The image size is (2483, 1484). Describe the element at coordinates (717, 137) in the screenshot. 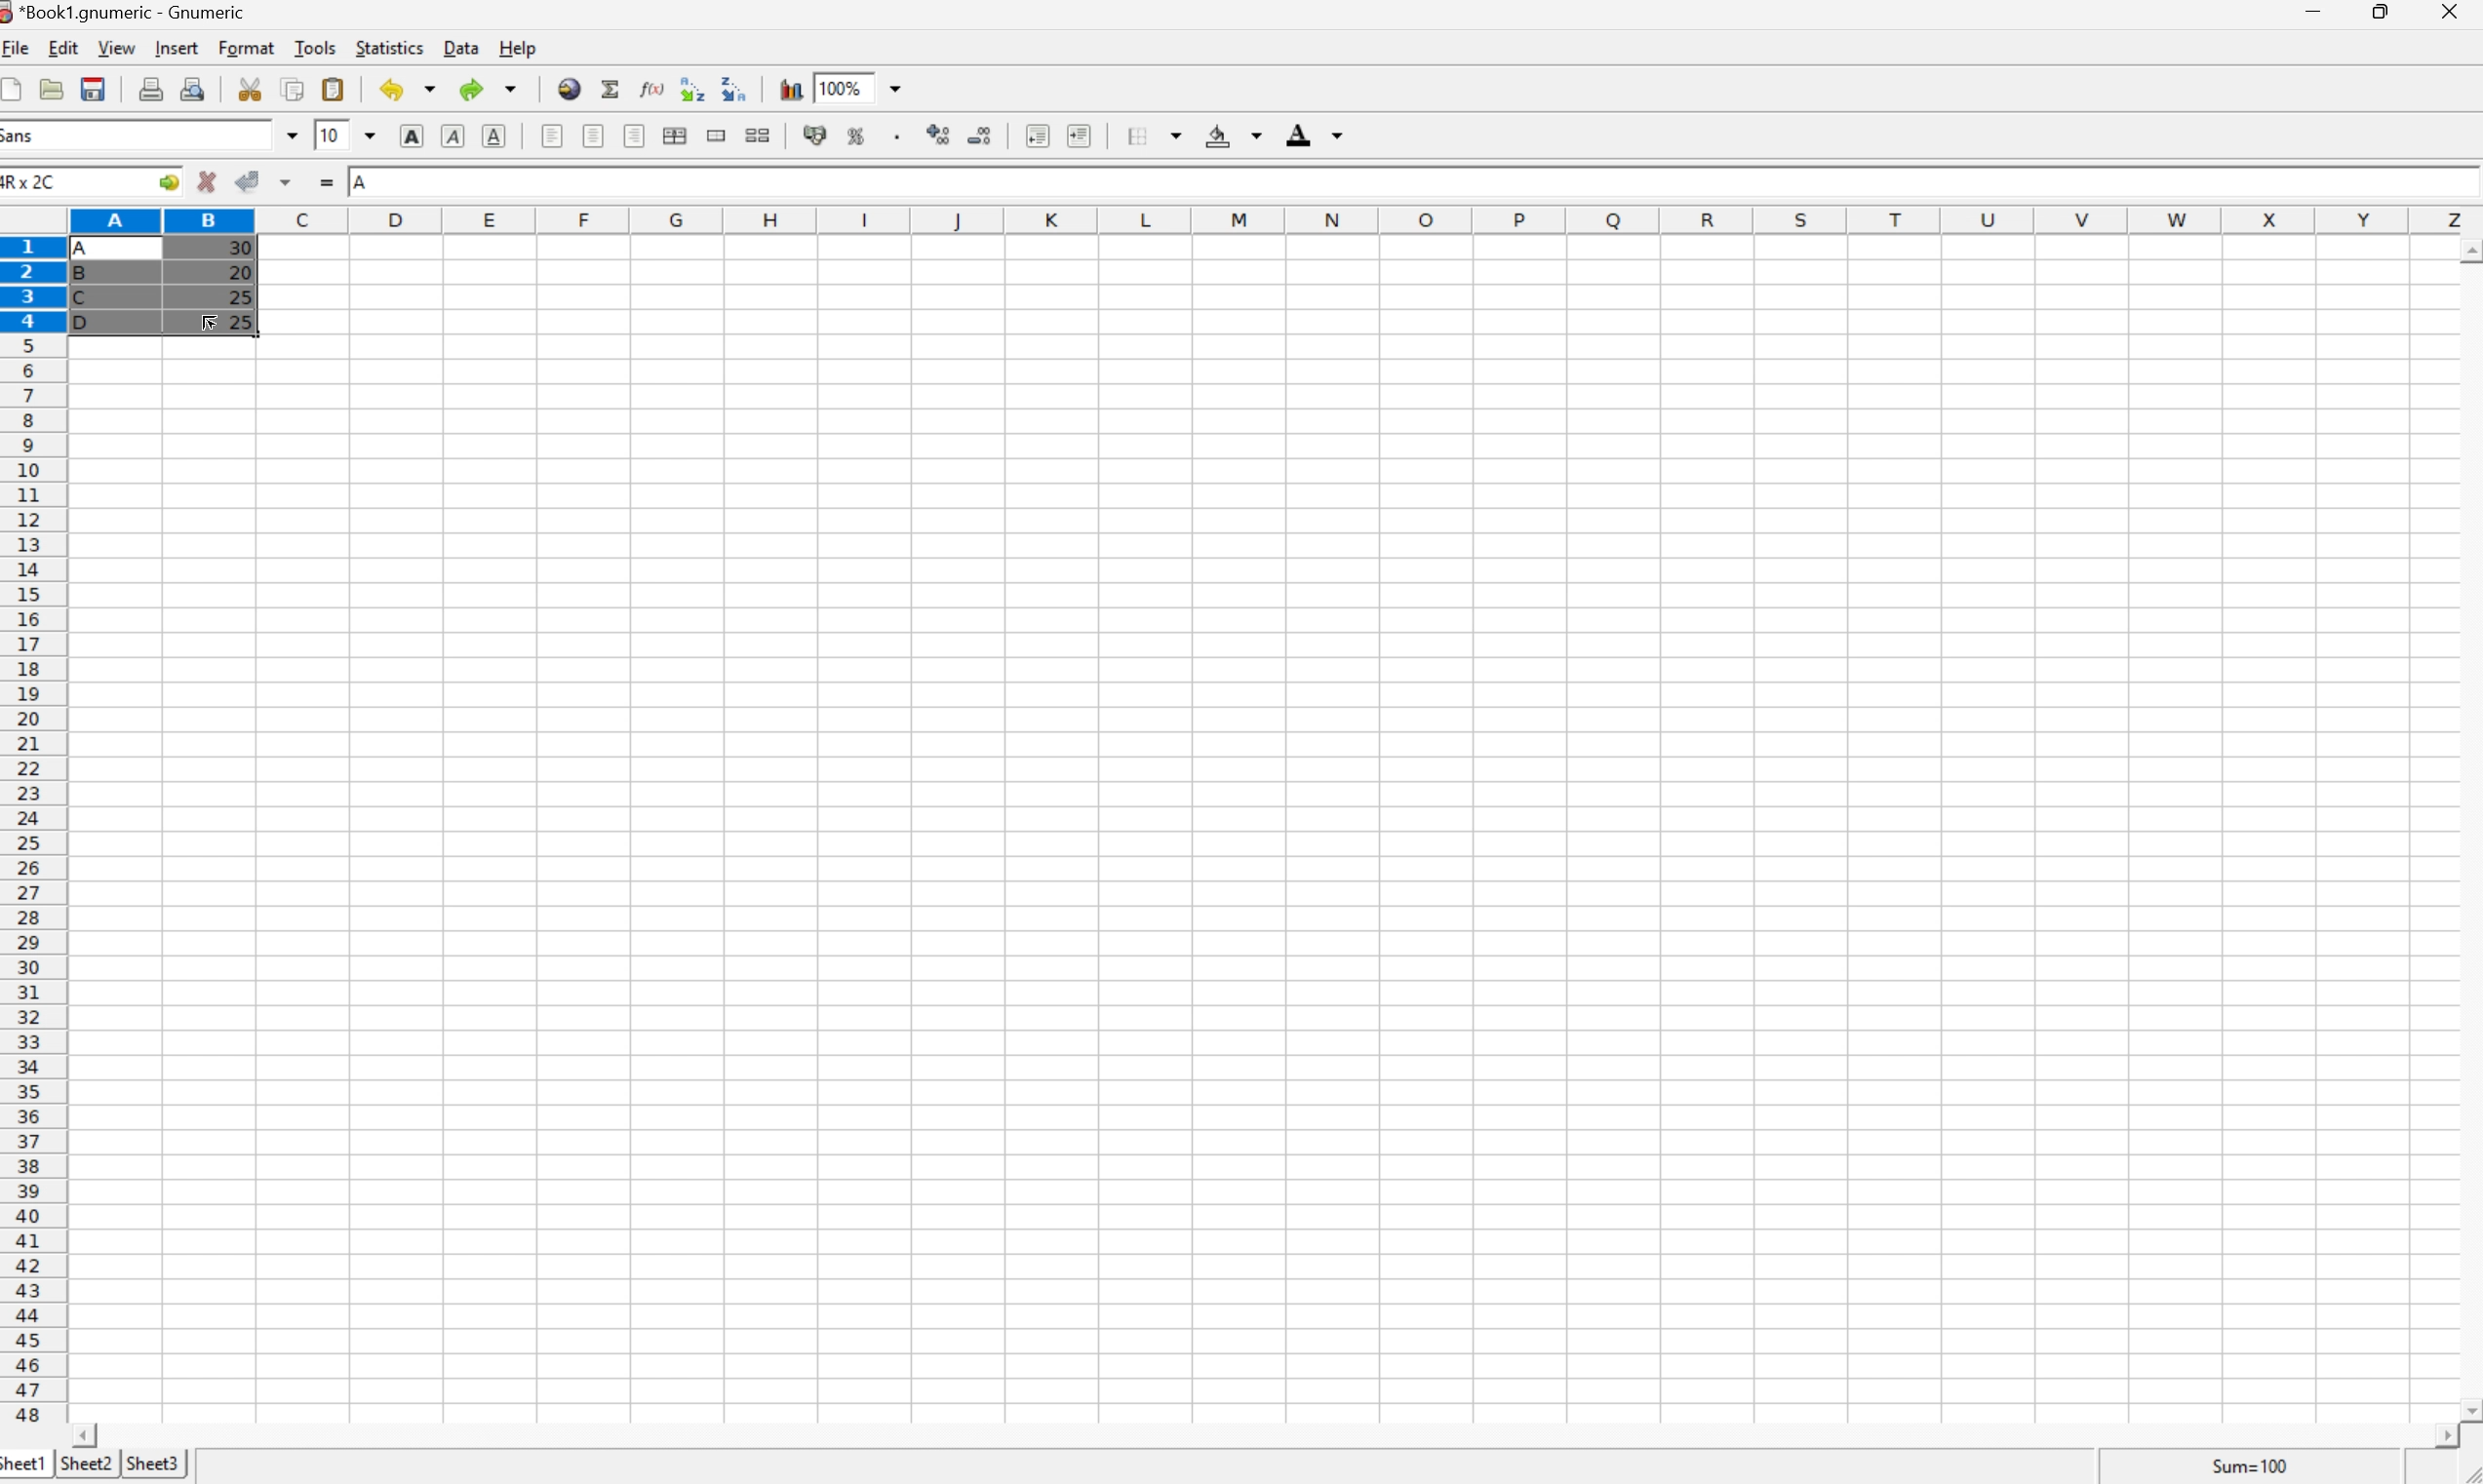

I see `Merge a range of cells` at that location.